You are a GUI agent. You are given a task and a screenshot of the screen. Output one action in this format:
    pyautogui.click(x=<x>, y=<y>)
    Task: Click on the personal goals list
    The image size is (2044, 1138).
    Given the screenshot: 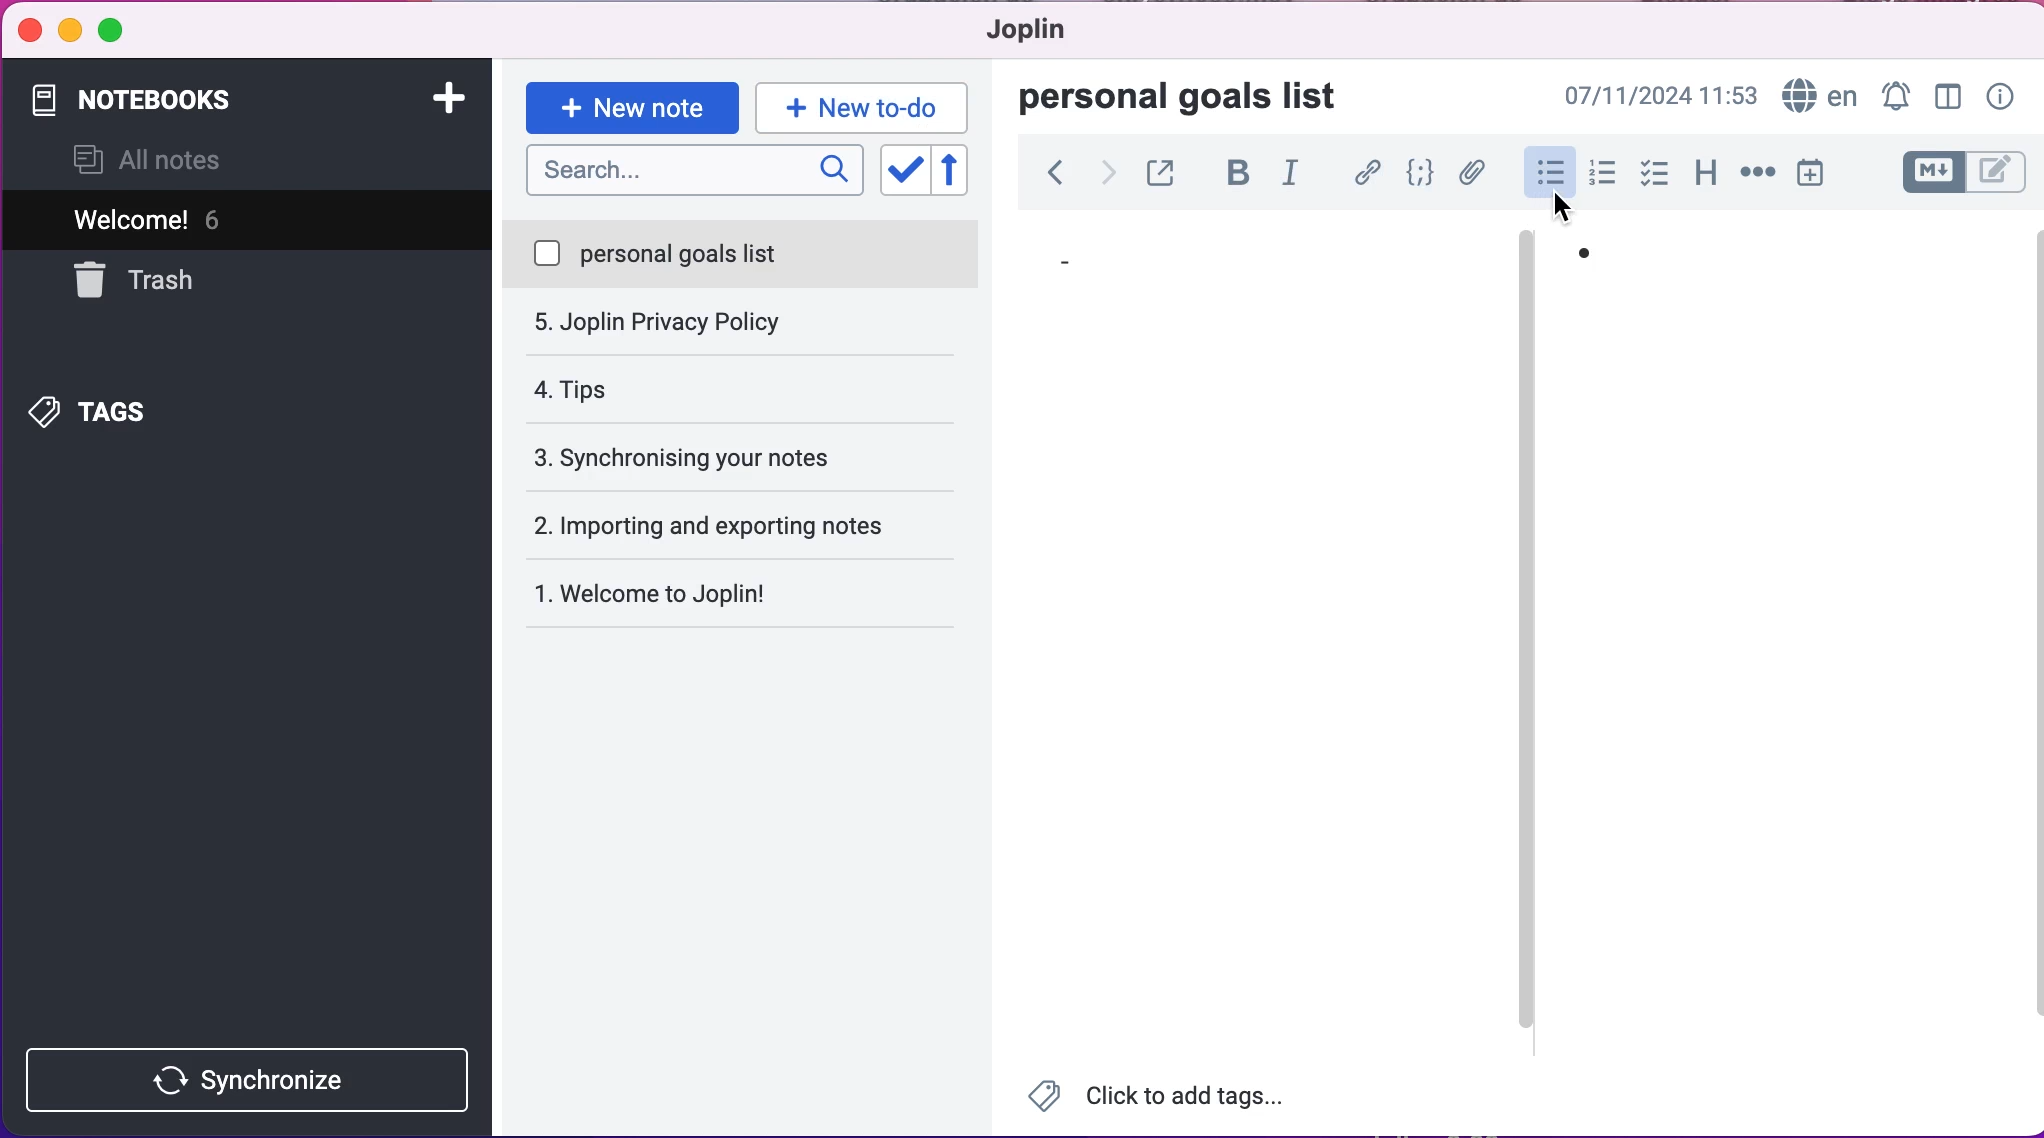 What is the action you would take?
    pyautogui.click(x=742, y=255)
    